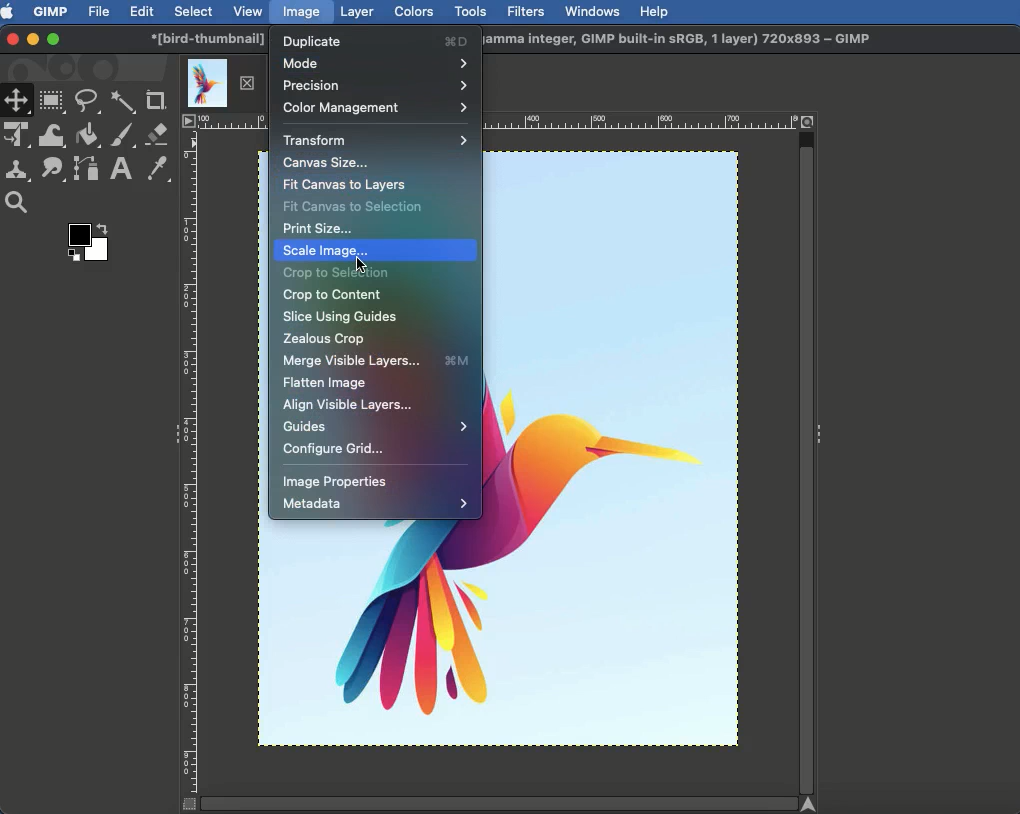  What do you see at coordinates (377, 140) in the screenshot?
I see `Transform` at bounding box center [377, 140].